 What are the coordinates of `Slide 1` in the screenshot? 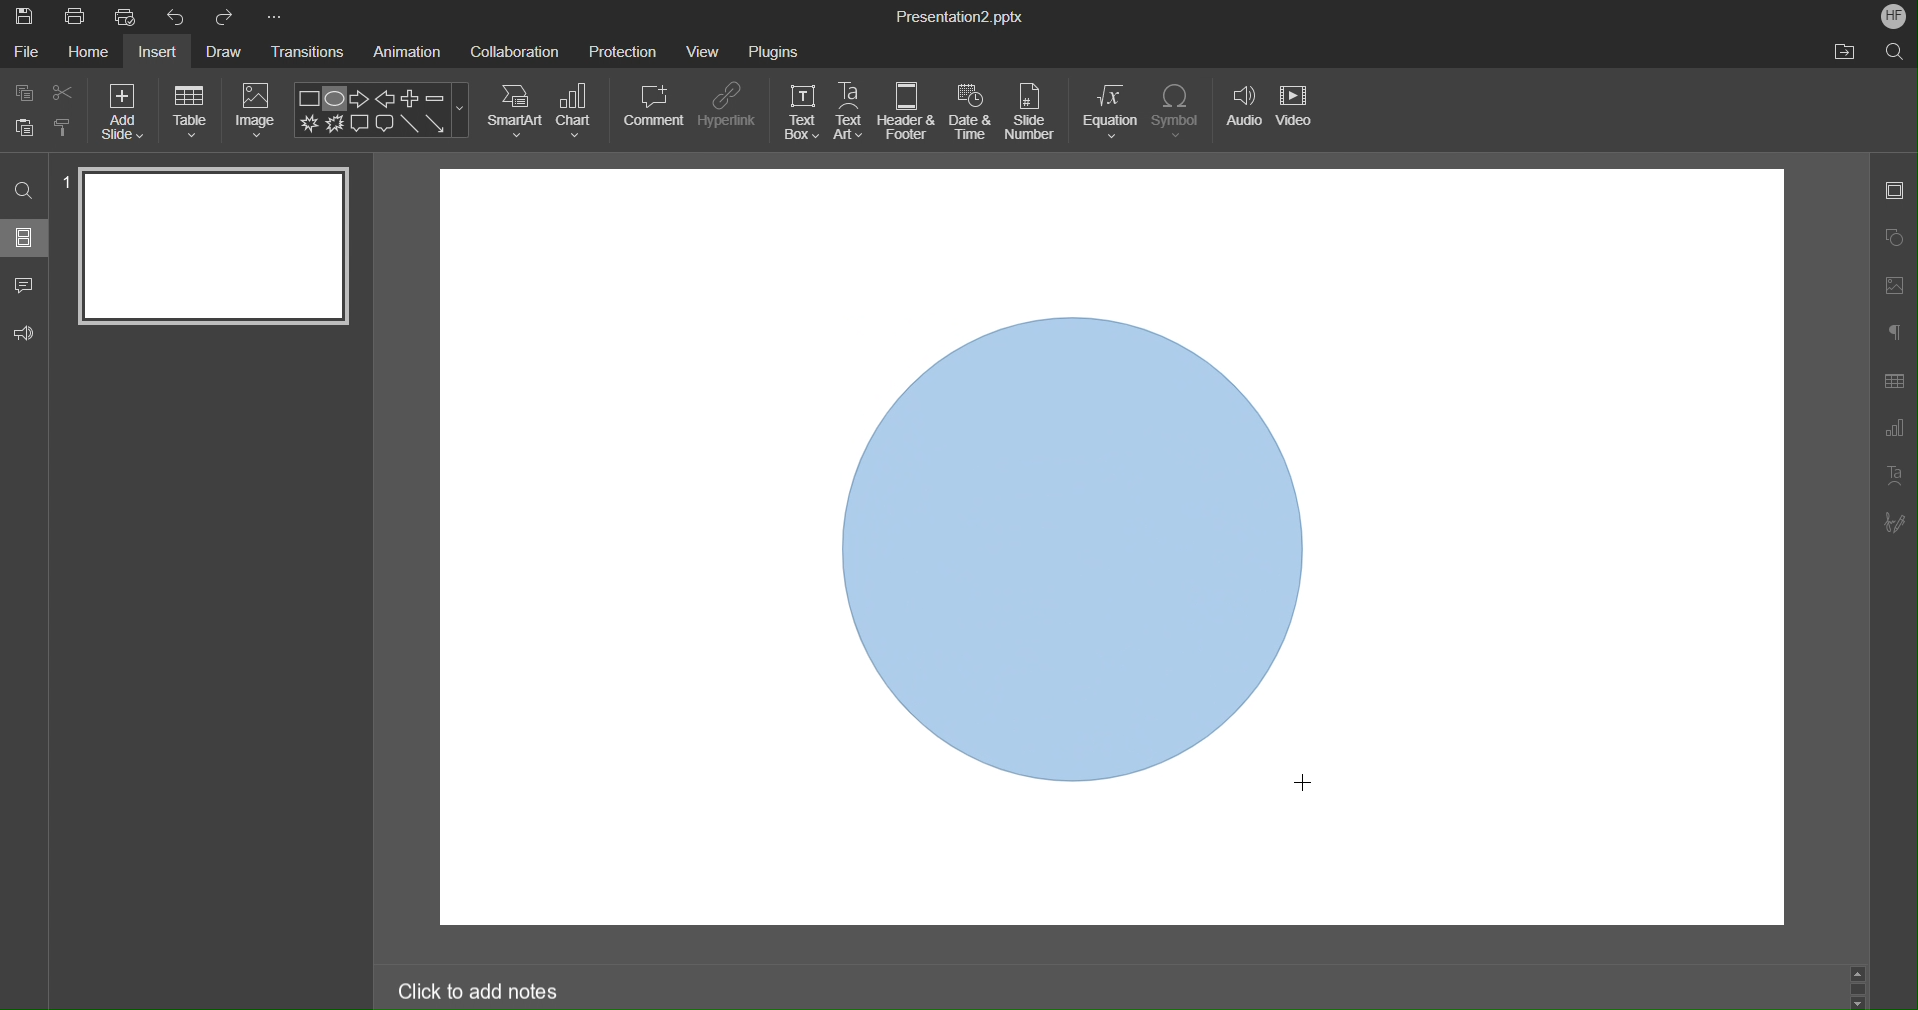 It's located at (211, 245).